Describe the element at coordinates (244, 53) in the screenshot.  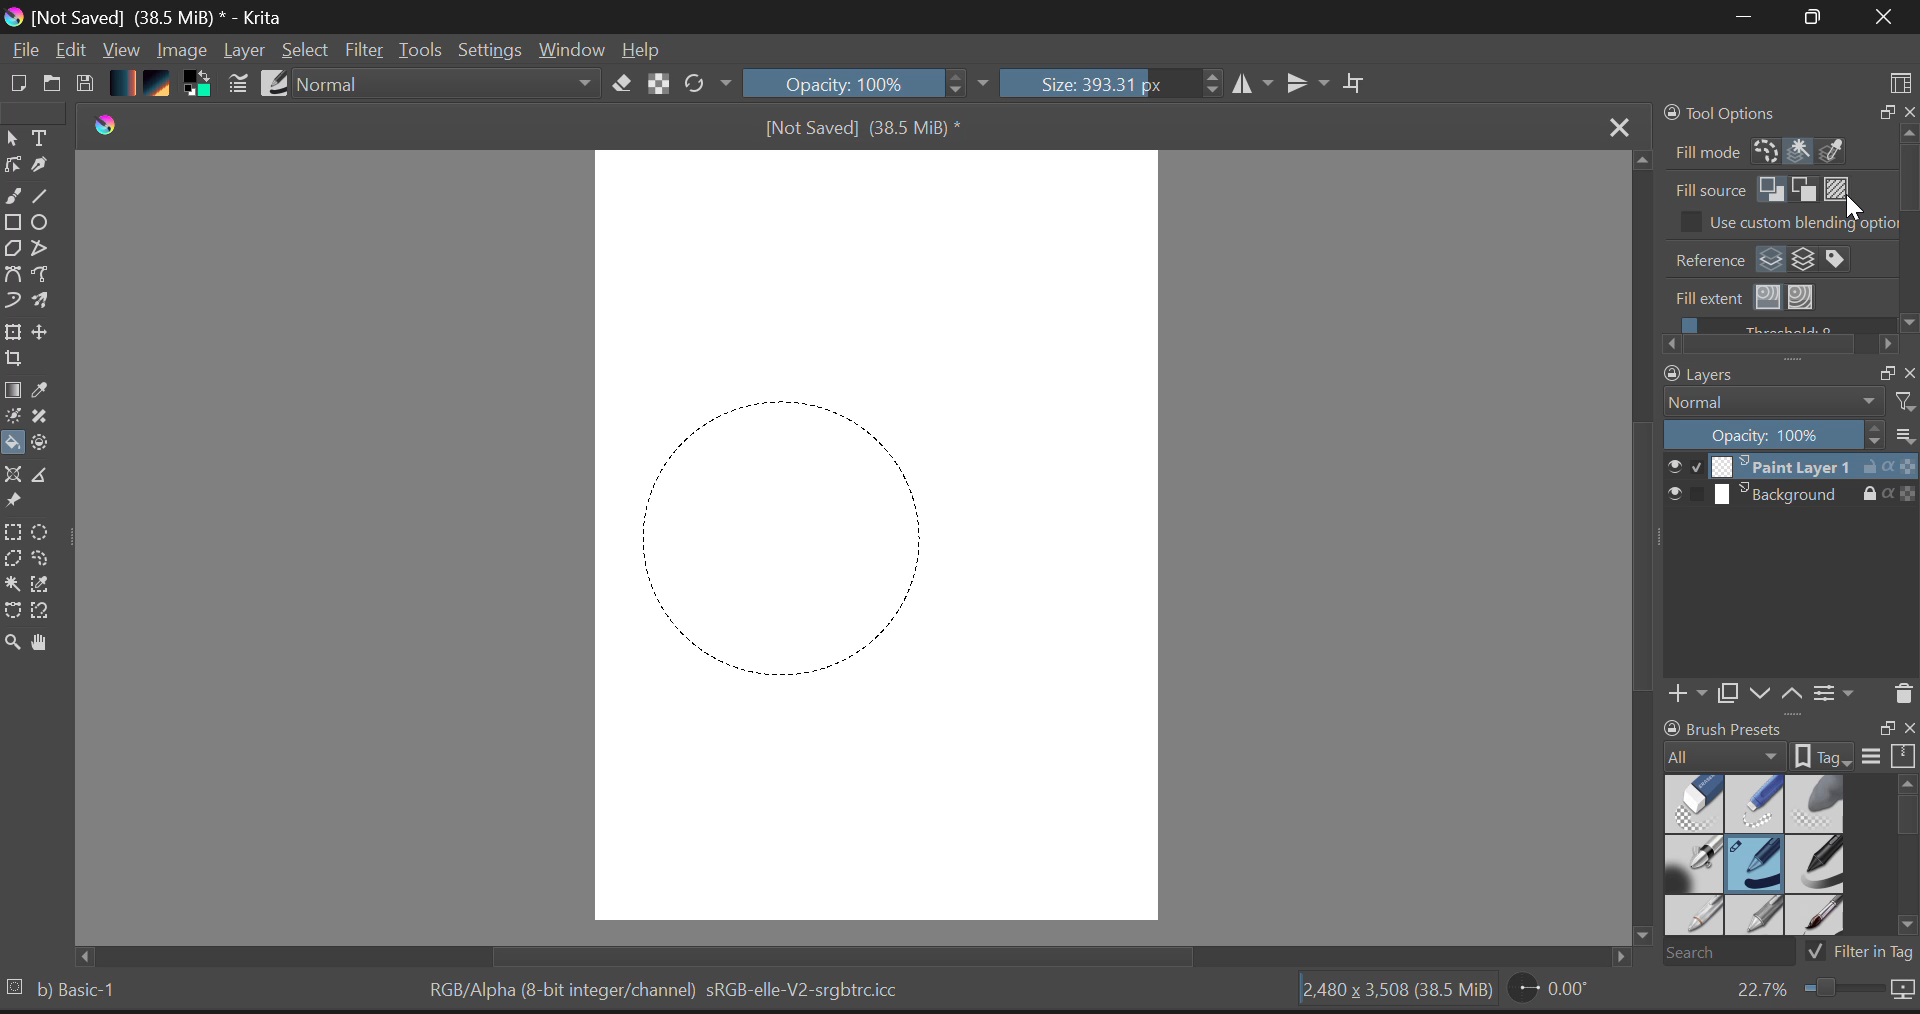
I see `Layer` at that location.